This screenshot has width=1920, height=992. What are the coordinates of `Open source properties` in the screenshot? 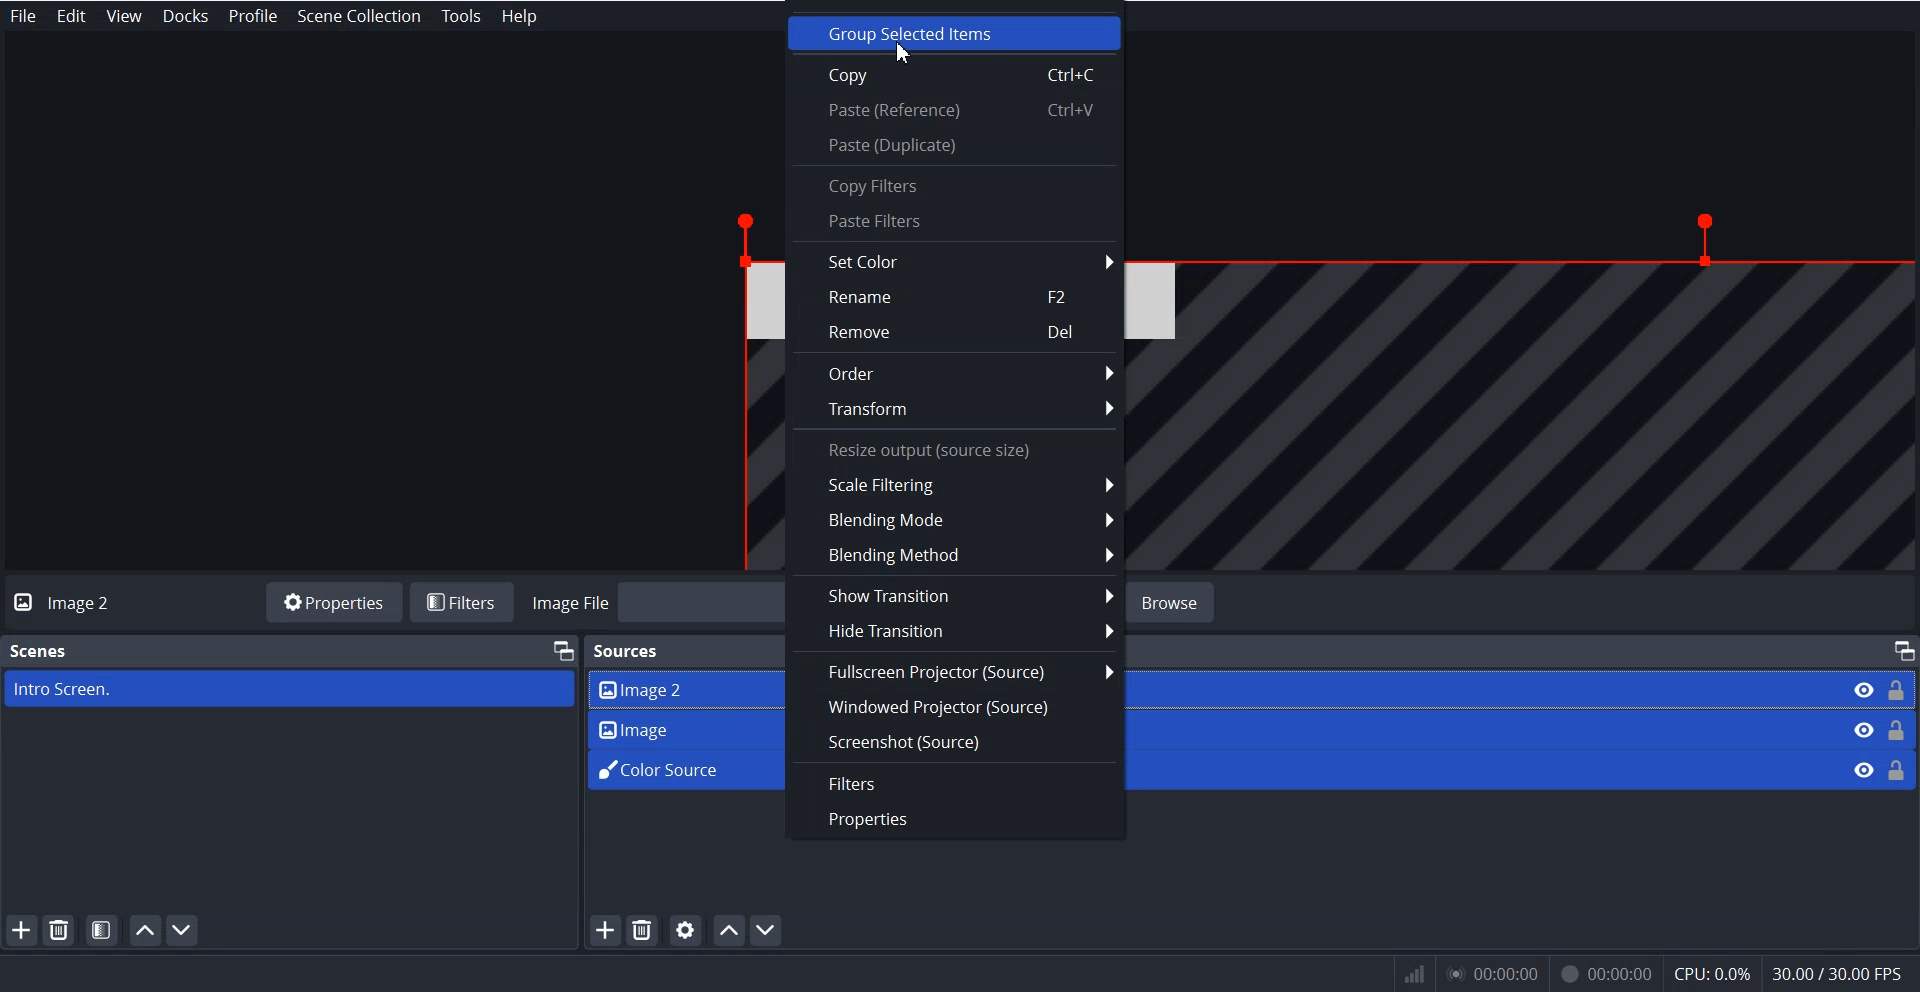 It's located at (686, 930).